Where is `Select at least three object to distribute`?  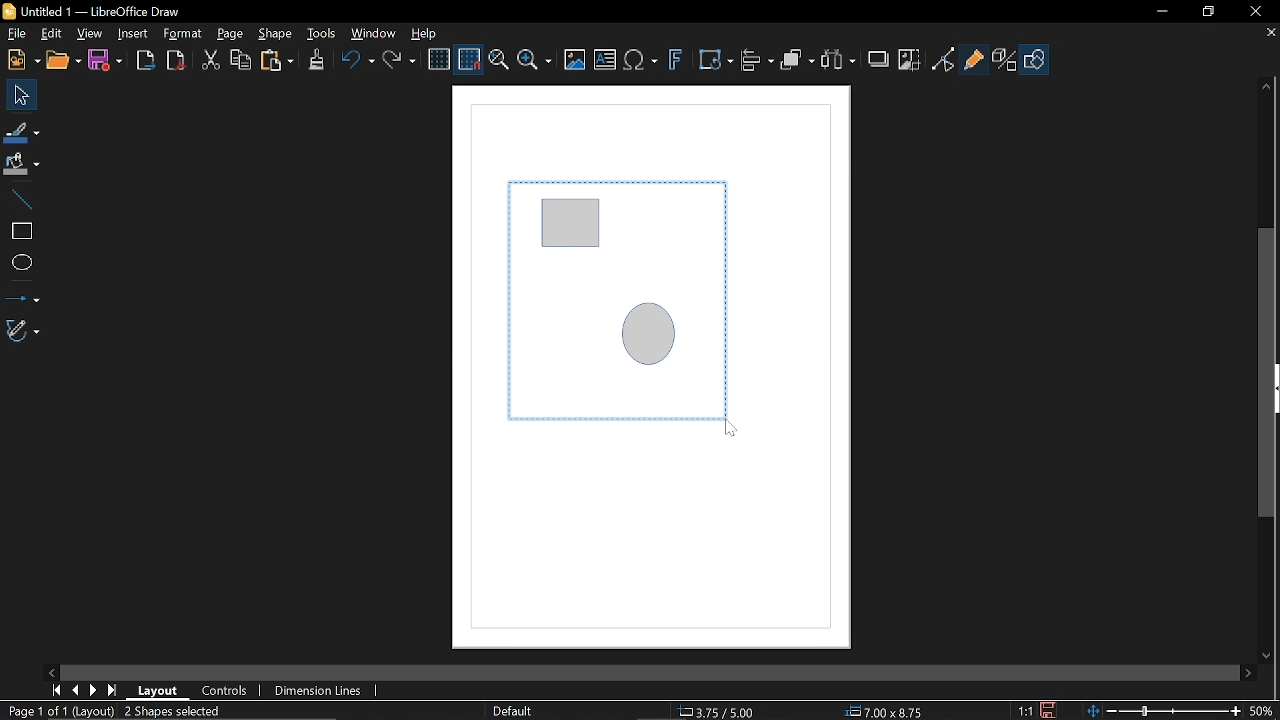 Select at least three object to distribute is located at coordinates (839, 62).